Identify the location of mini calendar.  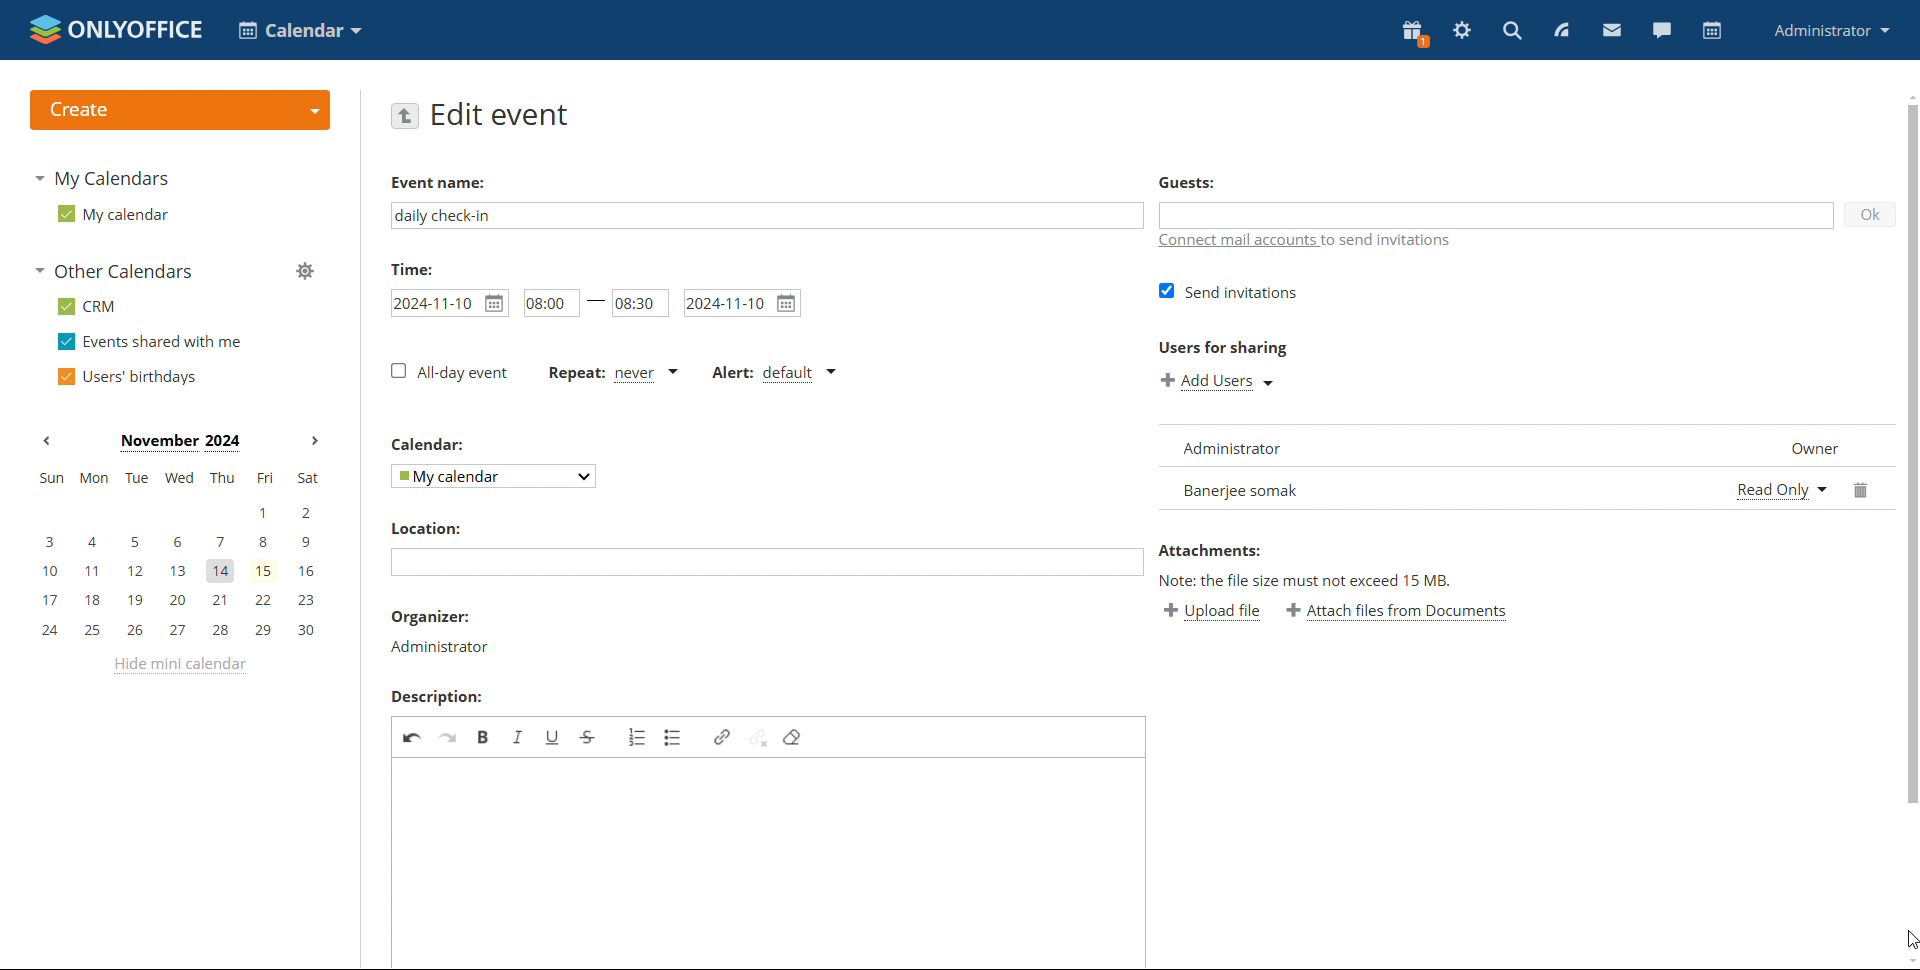
(178, 556).